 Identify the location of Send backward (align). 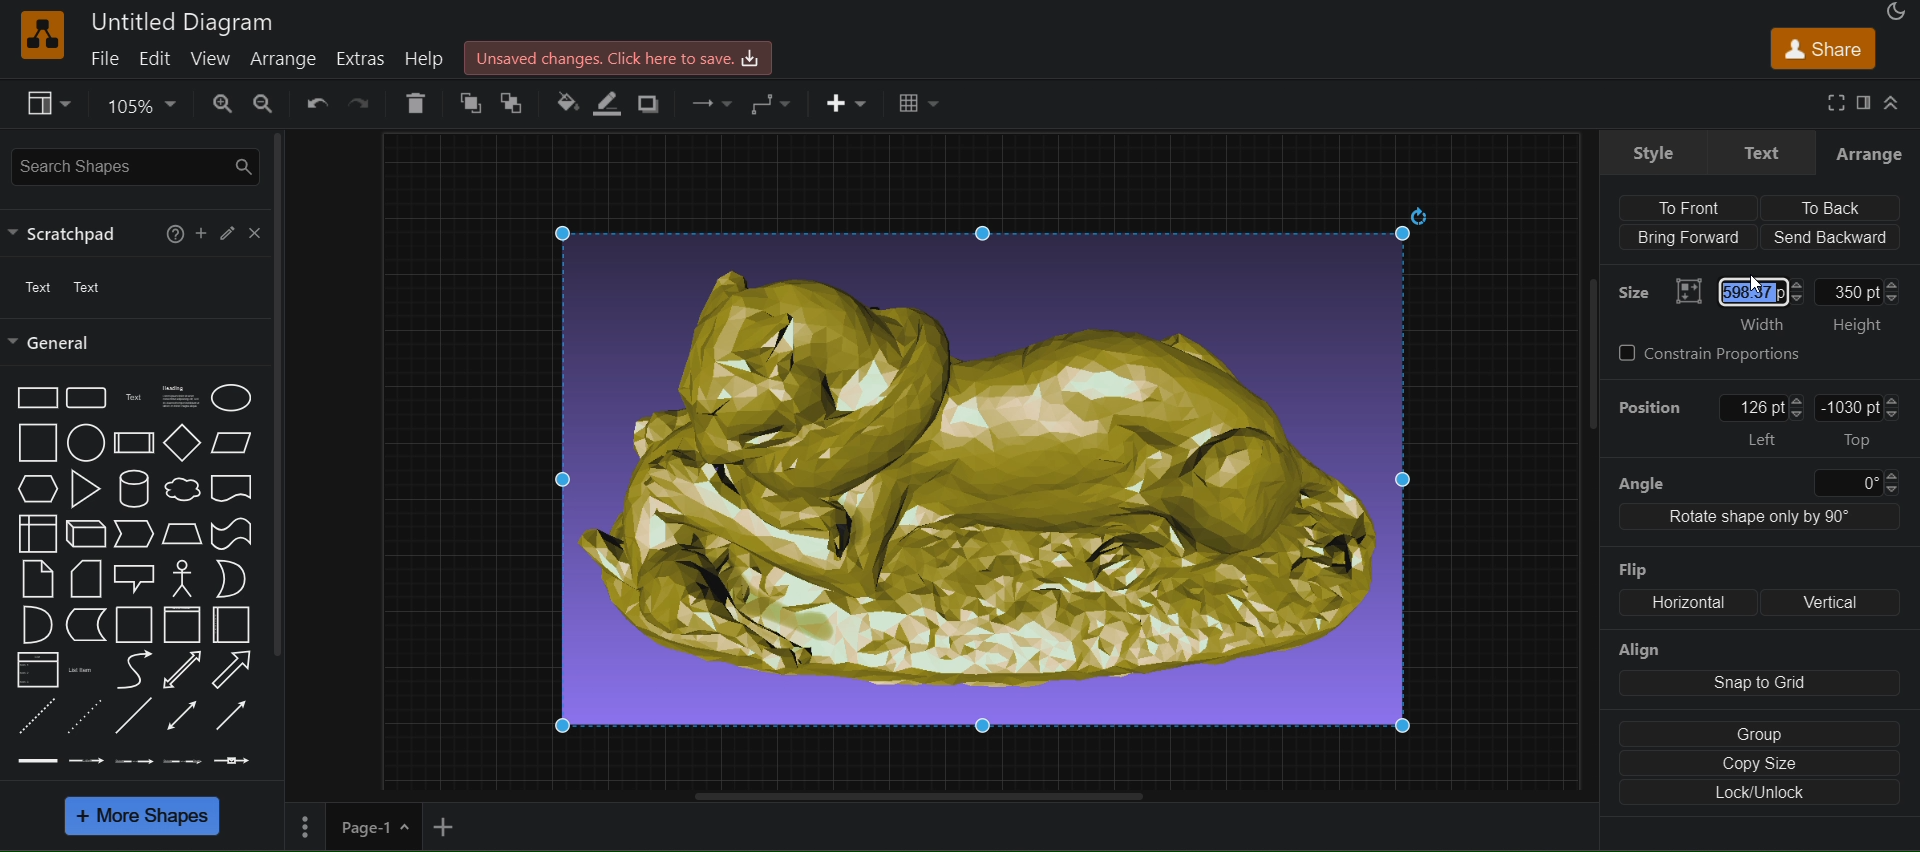
(1832, 237).